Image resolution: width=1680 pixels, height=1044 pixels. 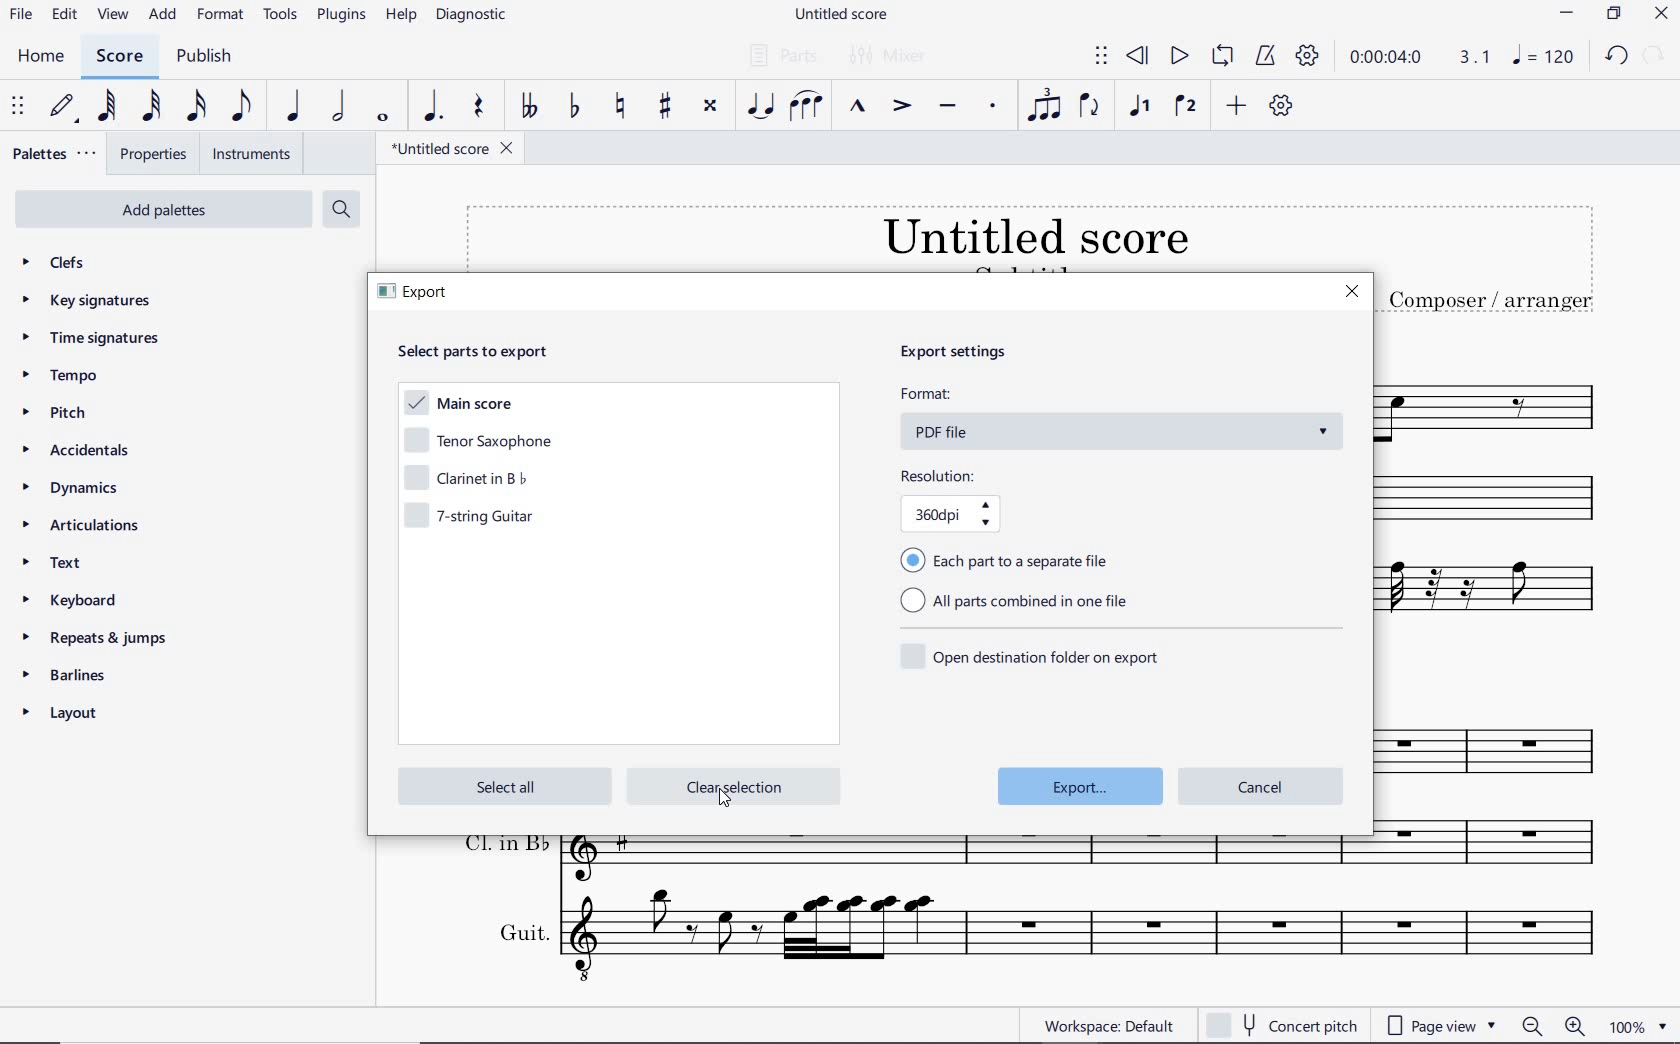 What do you see at coordinates (1661, 13) in the screenshot?
I see `CLOSE` at bounding box center [1661, 13].